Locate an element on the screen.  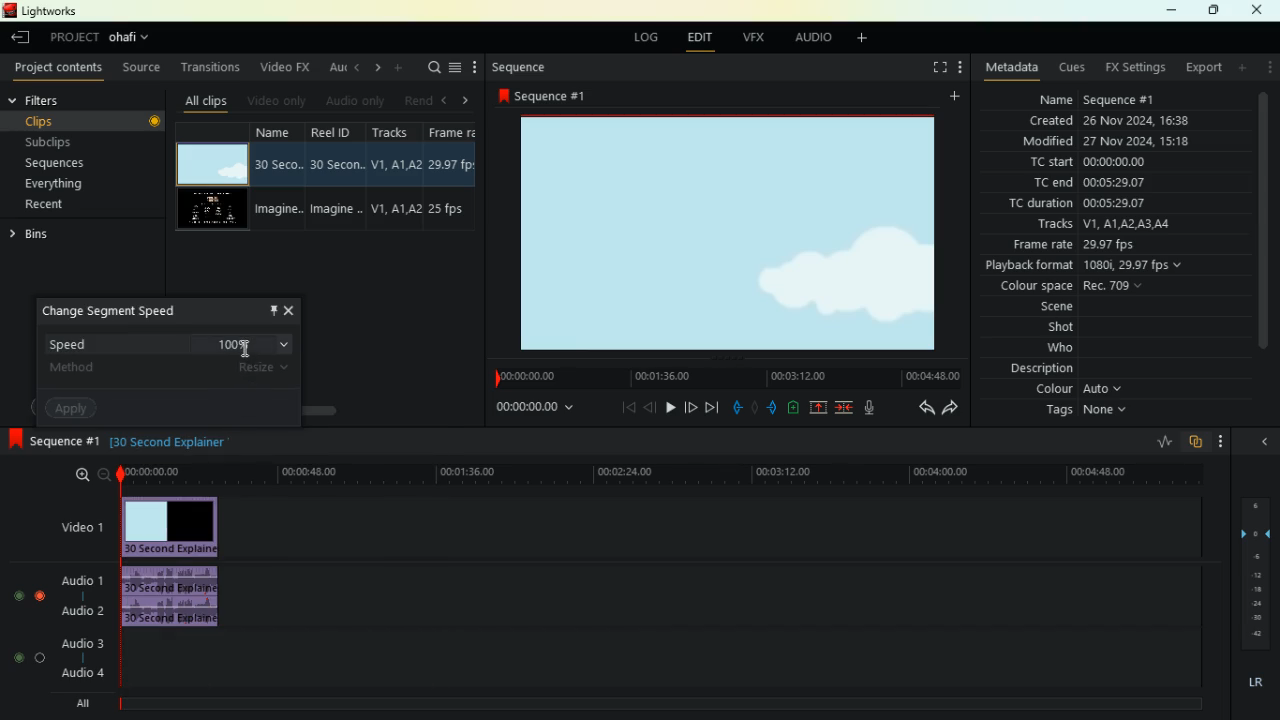
fullscreen is located at coordinates (930, 67).